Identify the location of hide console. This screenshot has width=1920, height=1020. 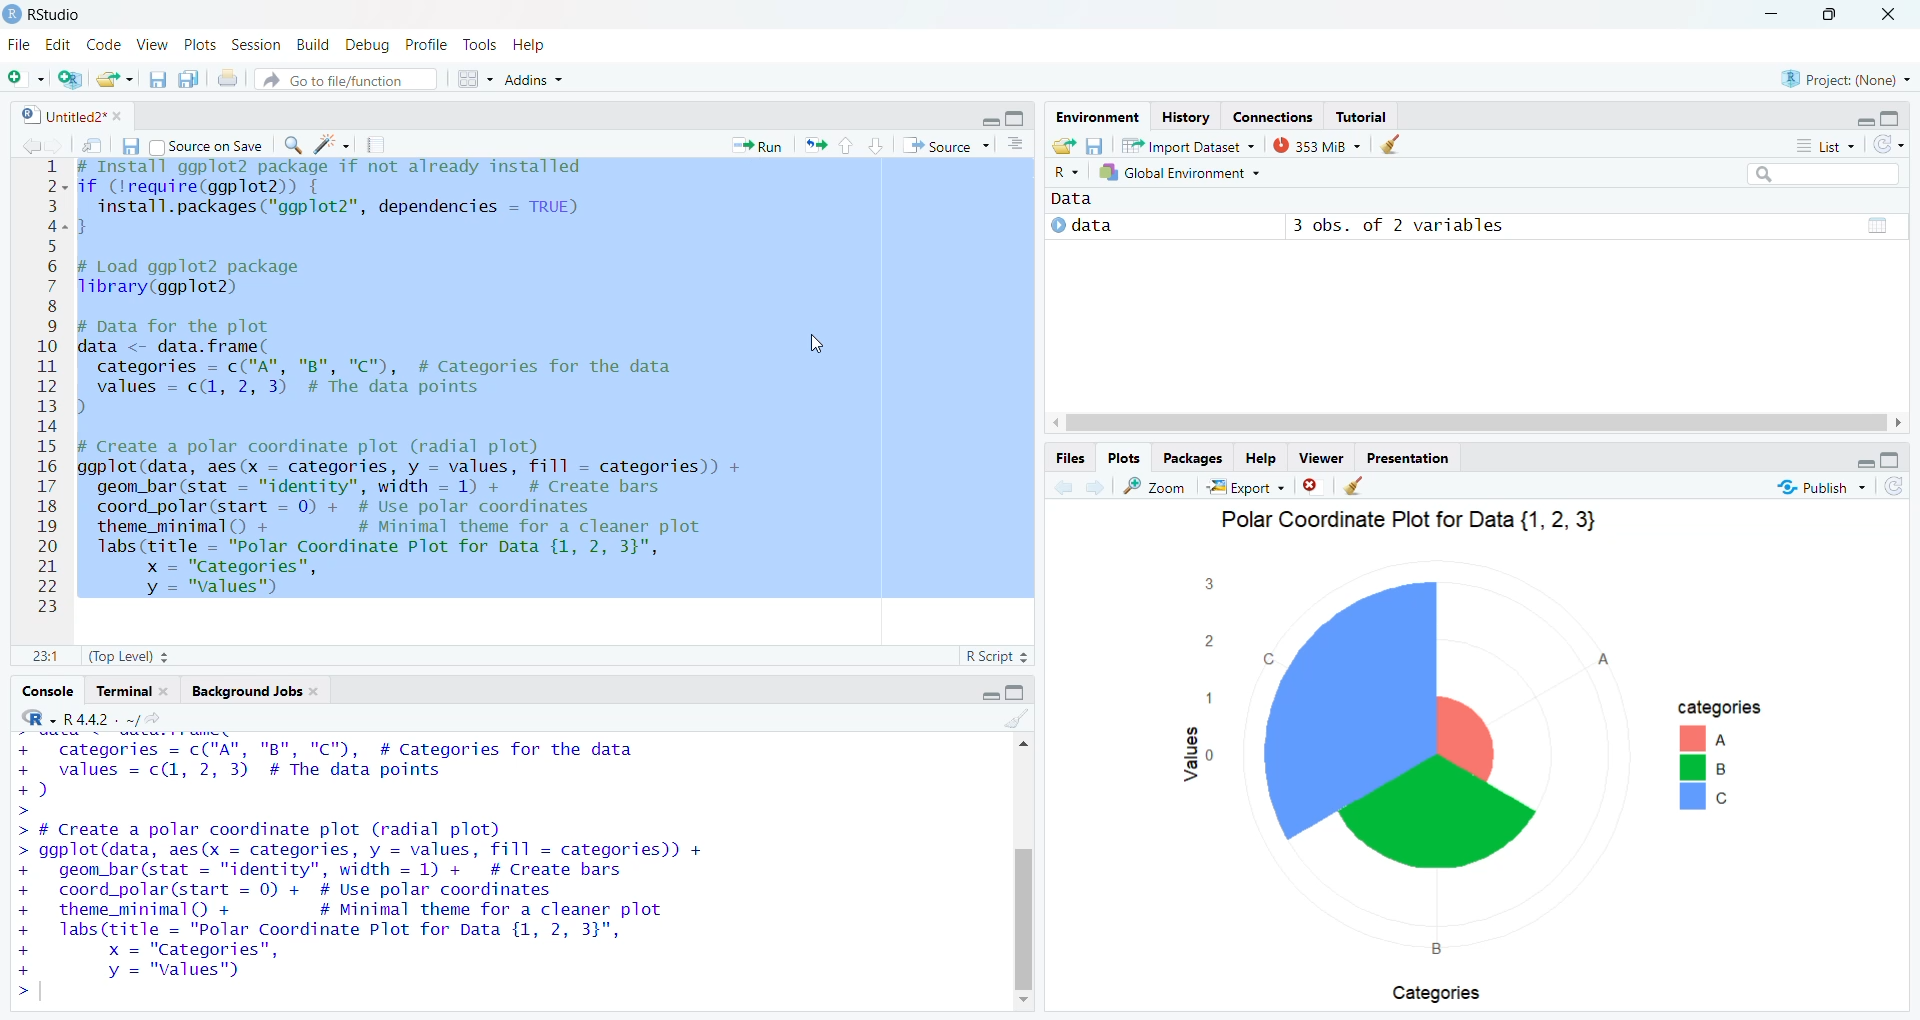
(1891, 460).